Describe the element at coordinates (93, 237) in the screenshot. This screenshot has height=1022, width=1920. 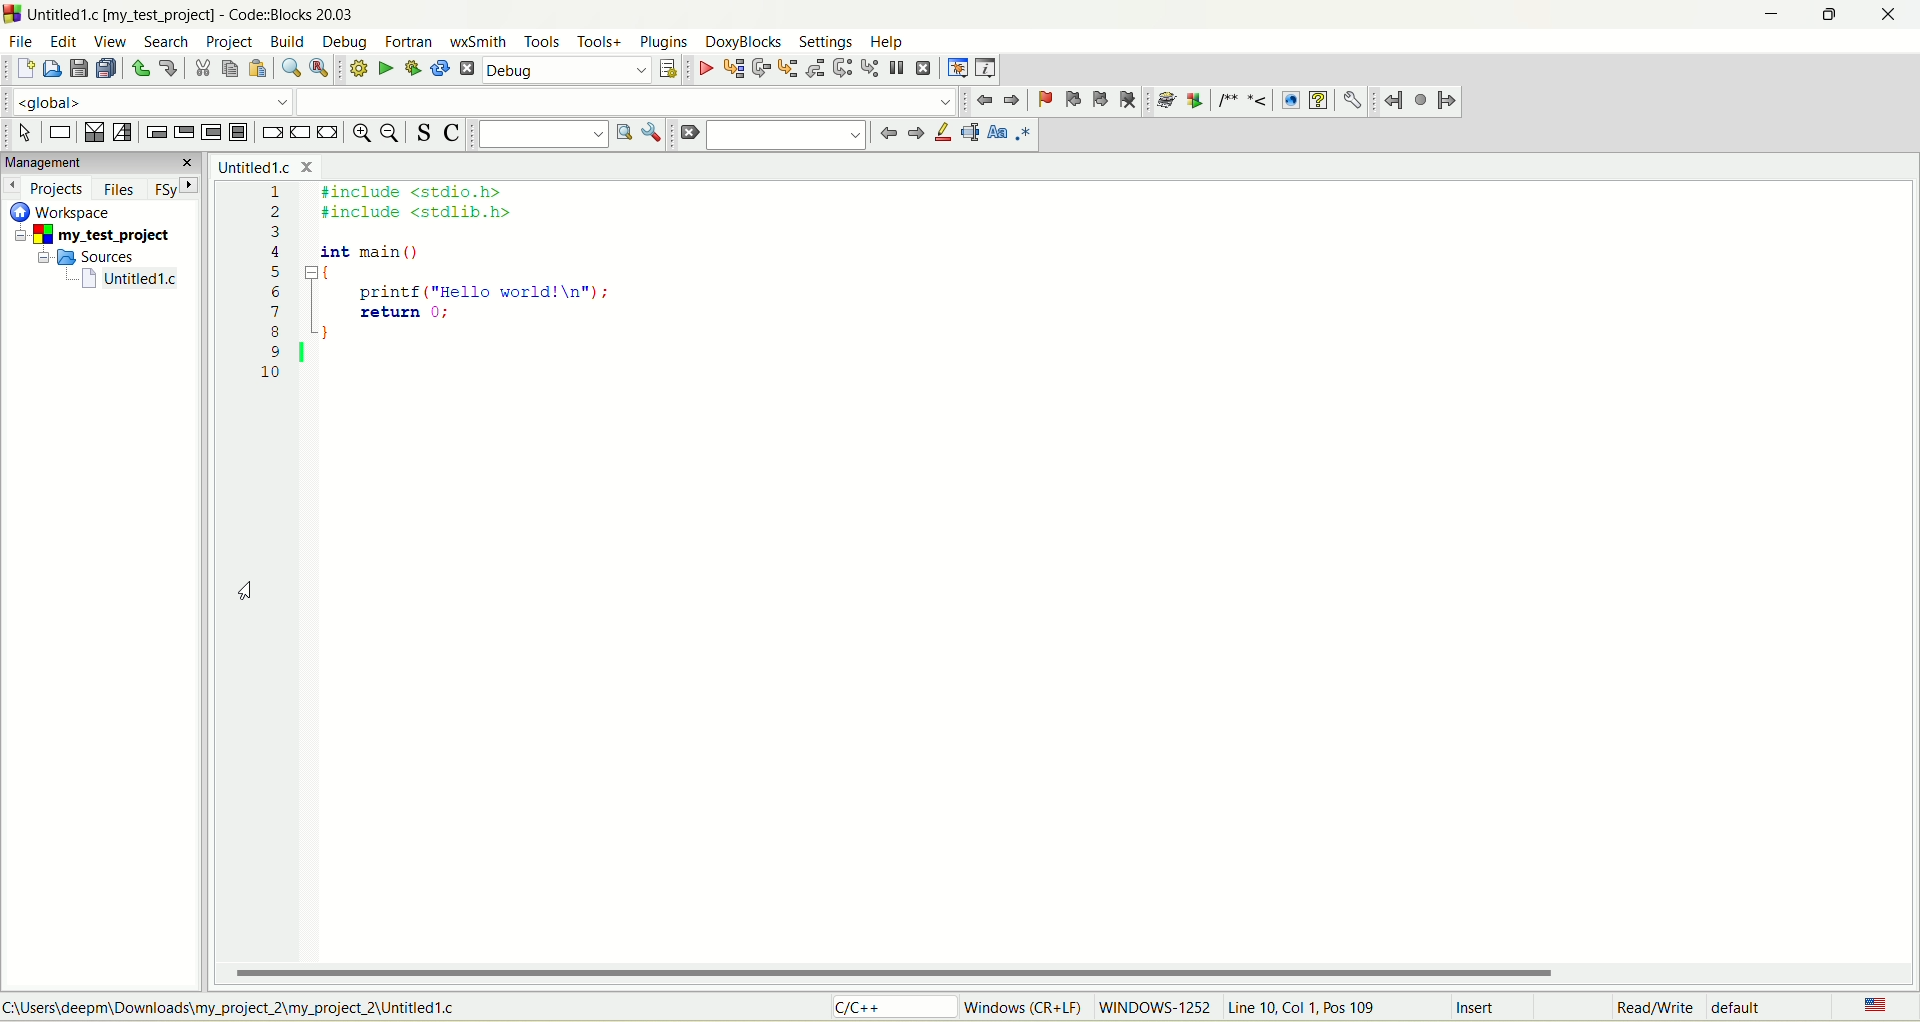
I see `project` at that location.